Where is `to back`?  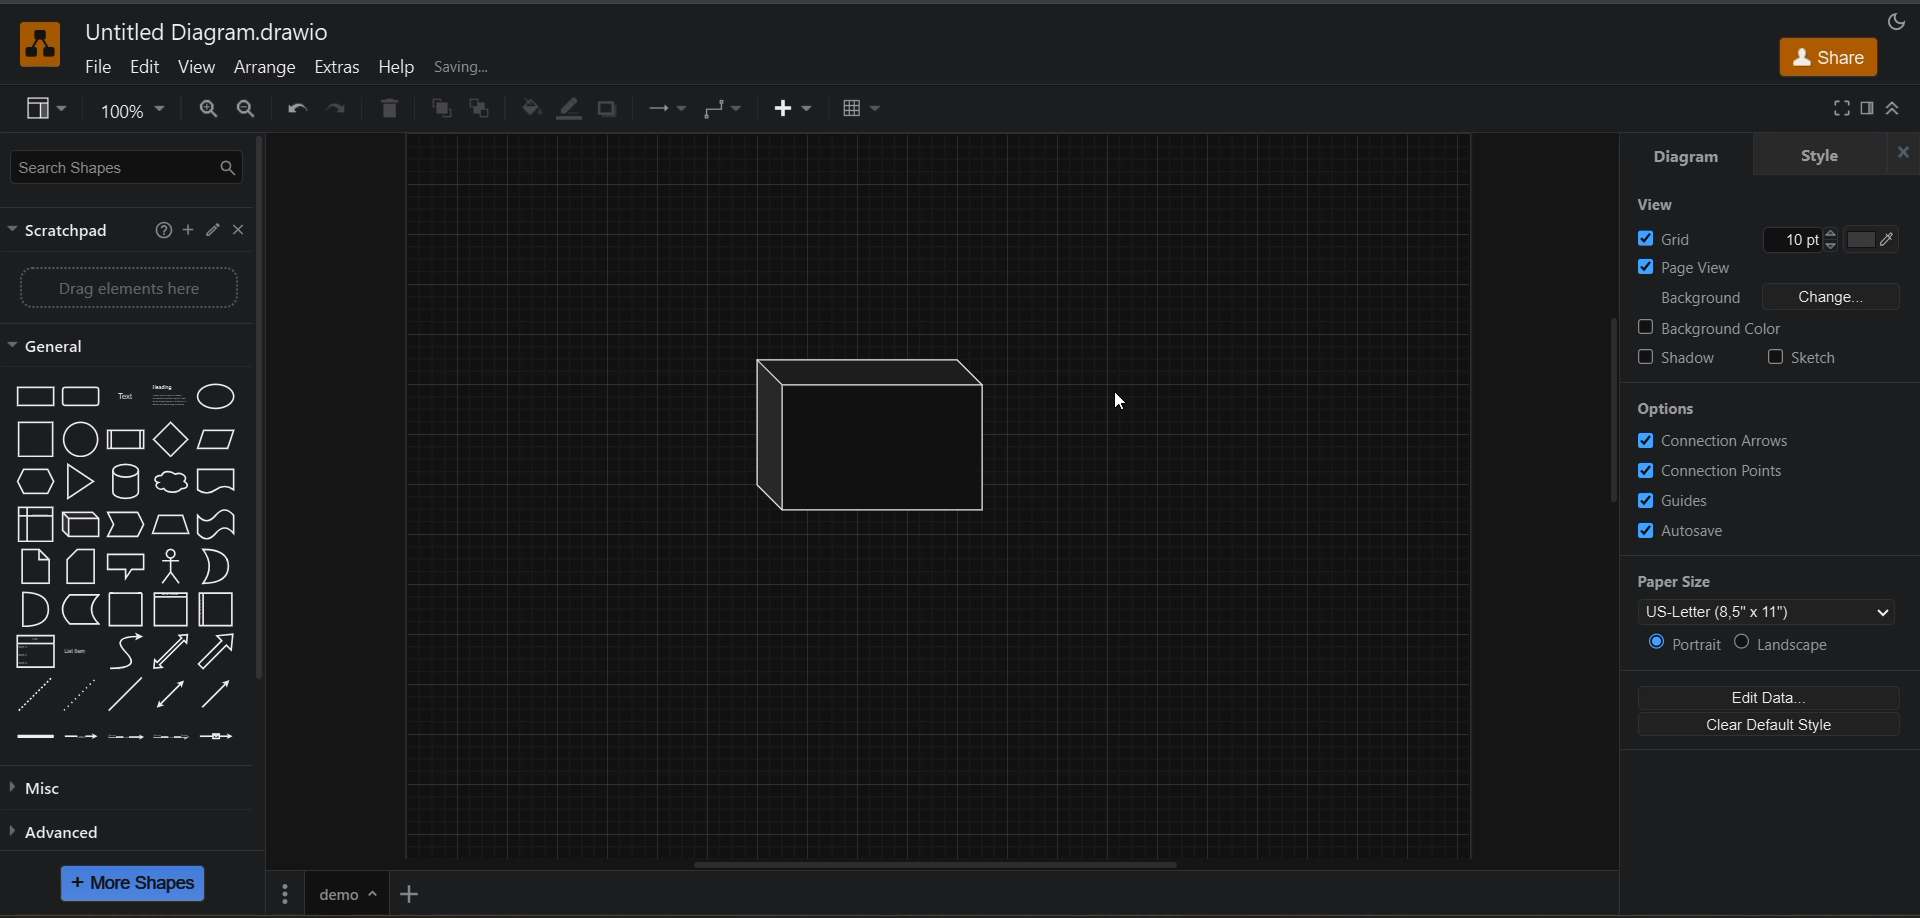
to back is located at coordinates (483, 110).